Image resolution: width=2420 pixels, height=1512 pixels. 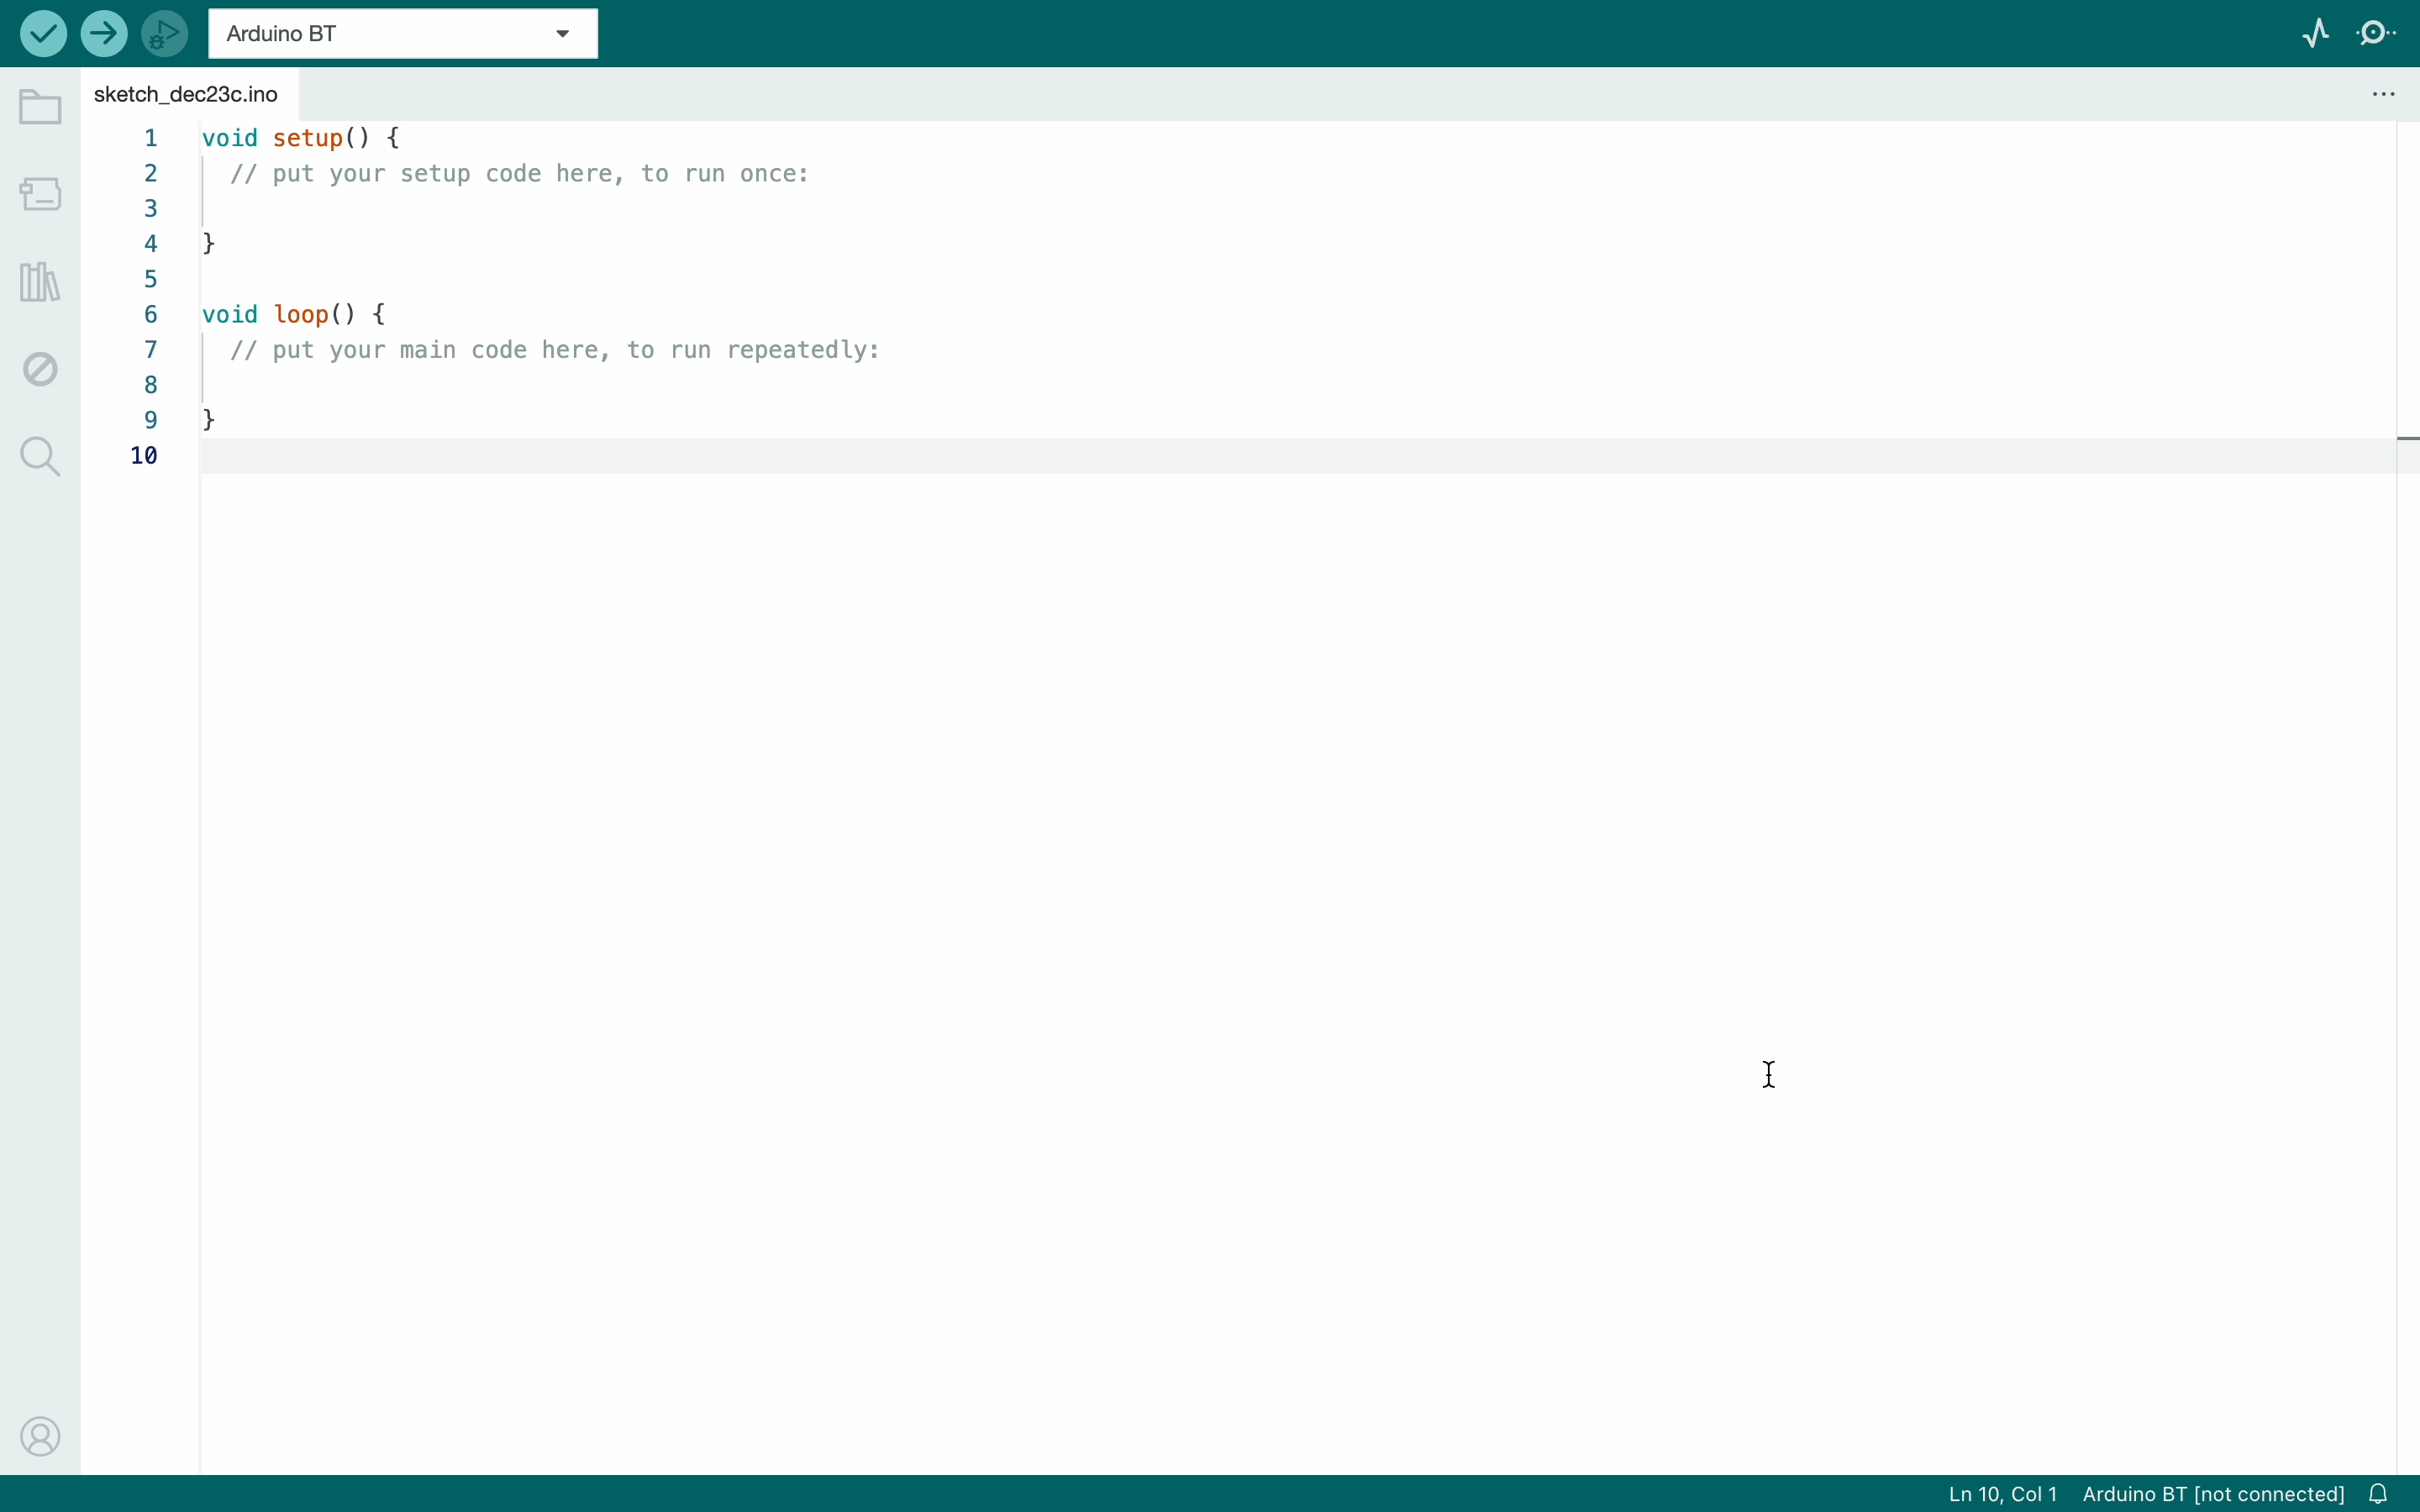 I want to click on debug, so click(x=38, y=372).